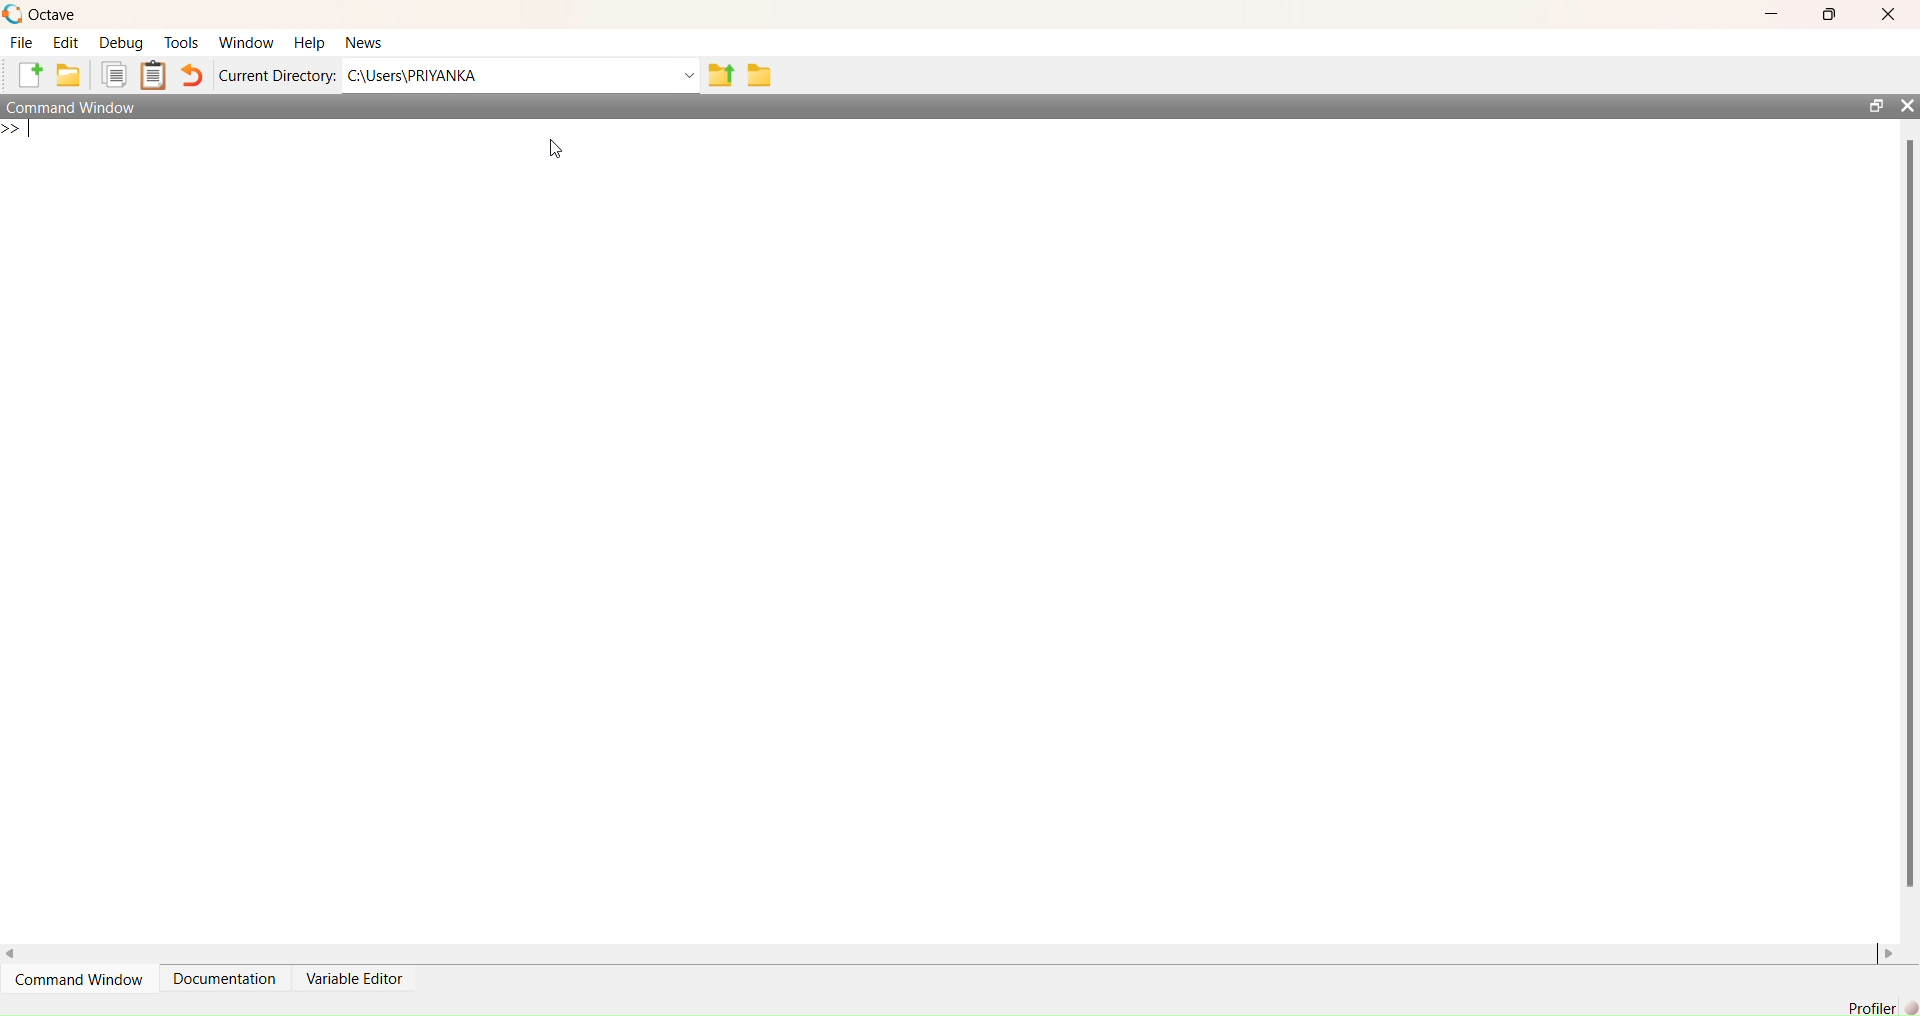 Image resolution: width=1920 pixels, height=1016 pixels. Describe the element at coordinates (1883, 1007) in the screenshot. I see `Profiler` at that location.